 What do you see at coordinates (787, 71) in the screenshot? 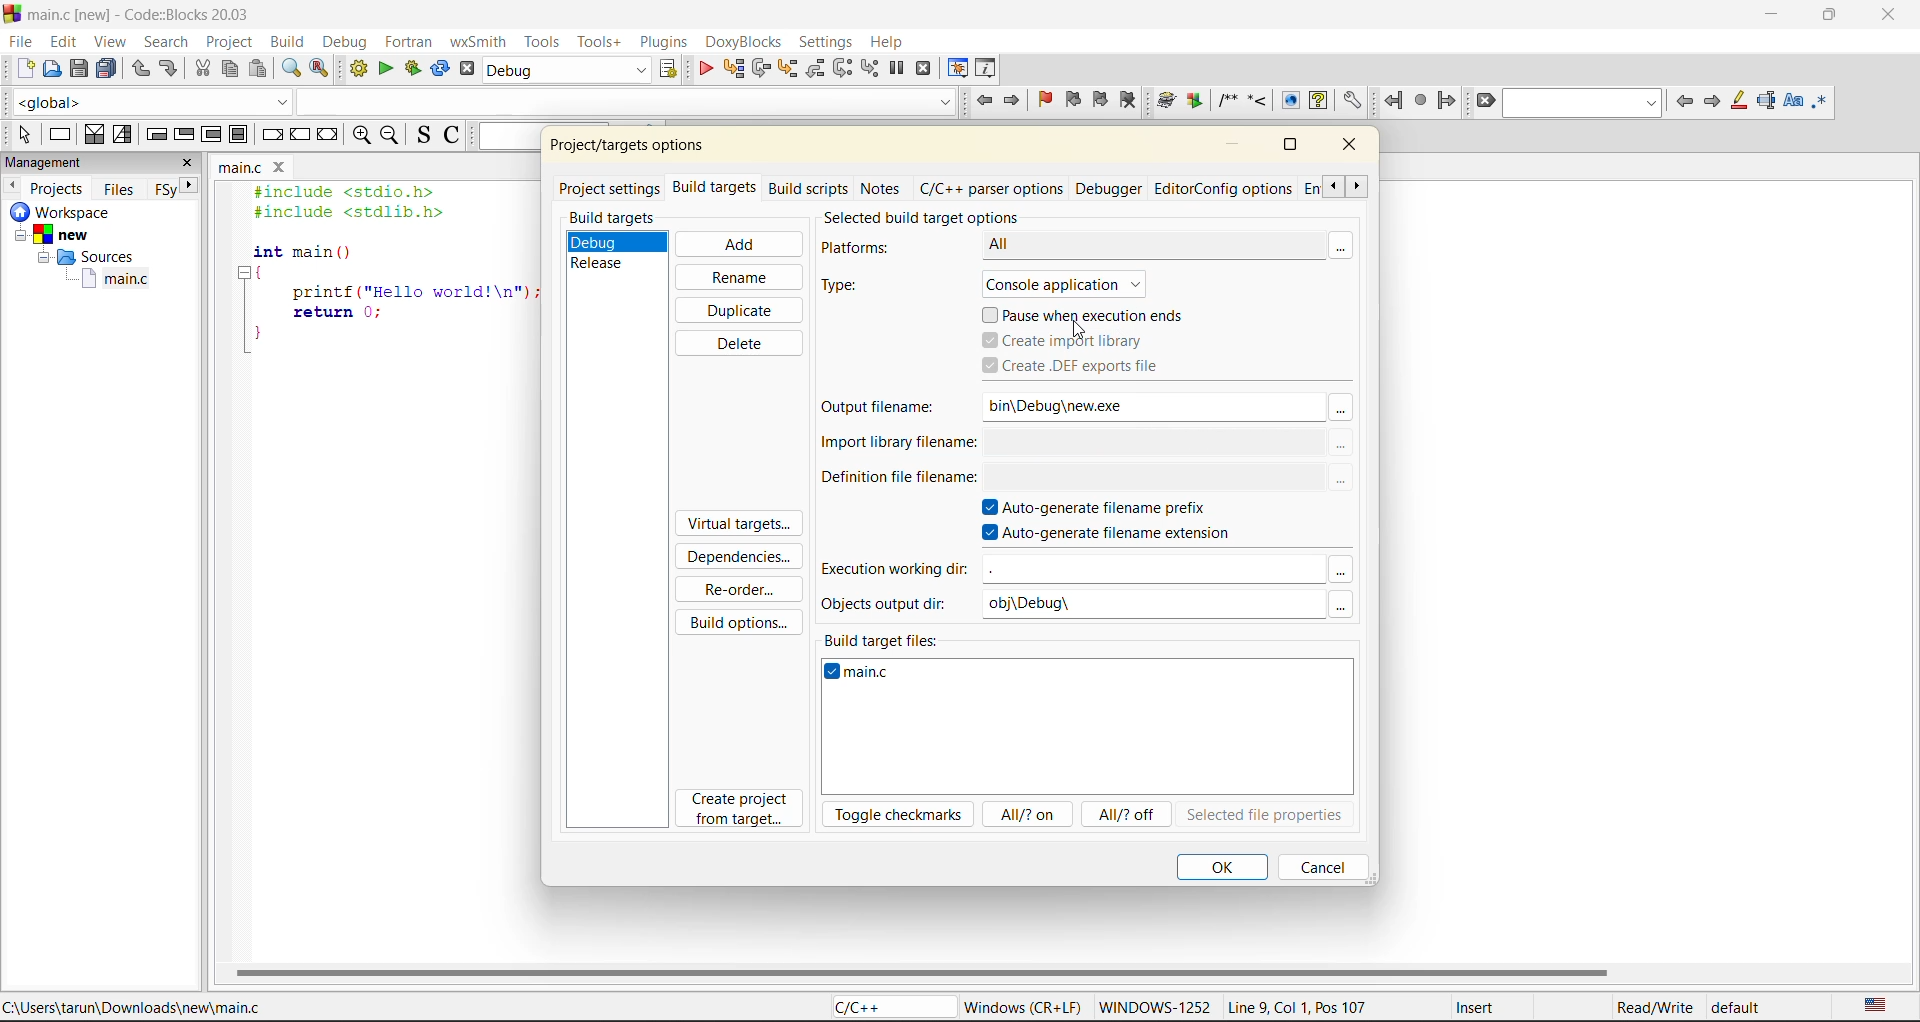
I see `step into` at bounding box center [787, 71].